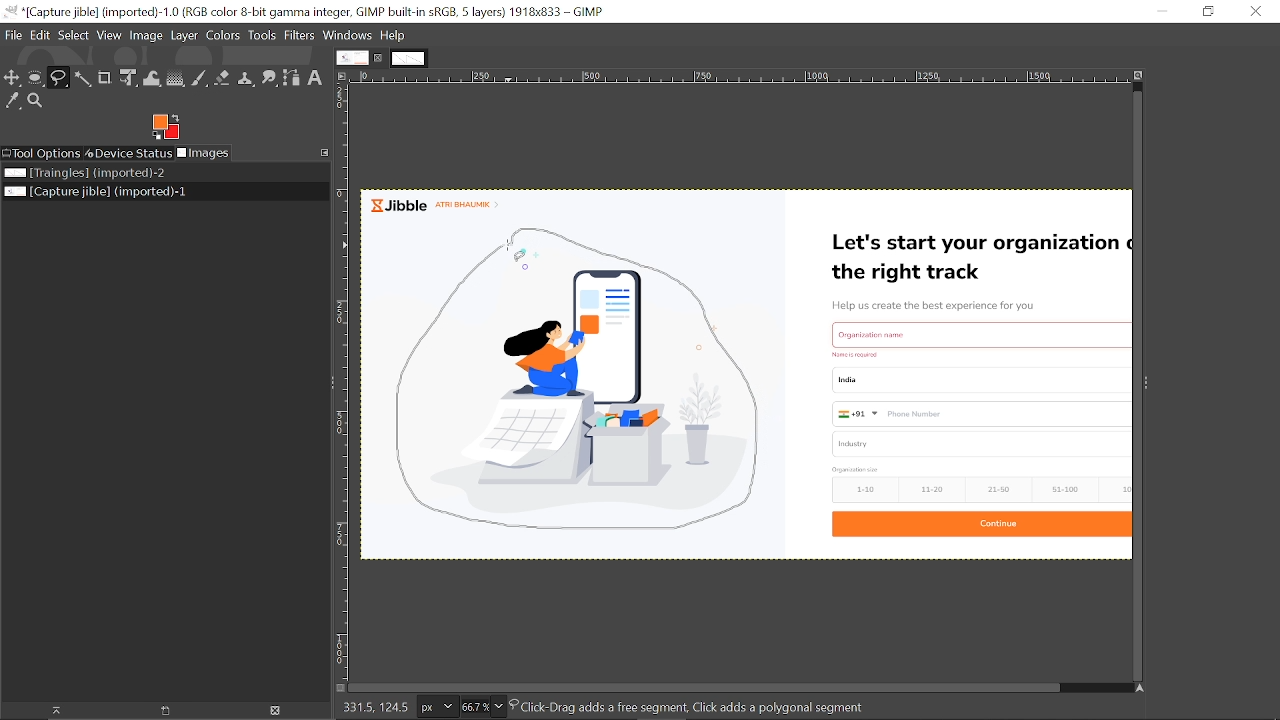  What do you see at coordinates (702, 688) in the screenshot?
I see `Horizontal scrollbar` at bounding box center [702, 688].